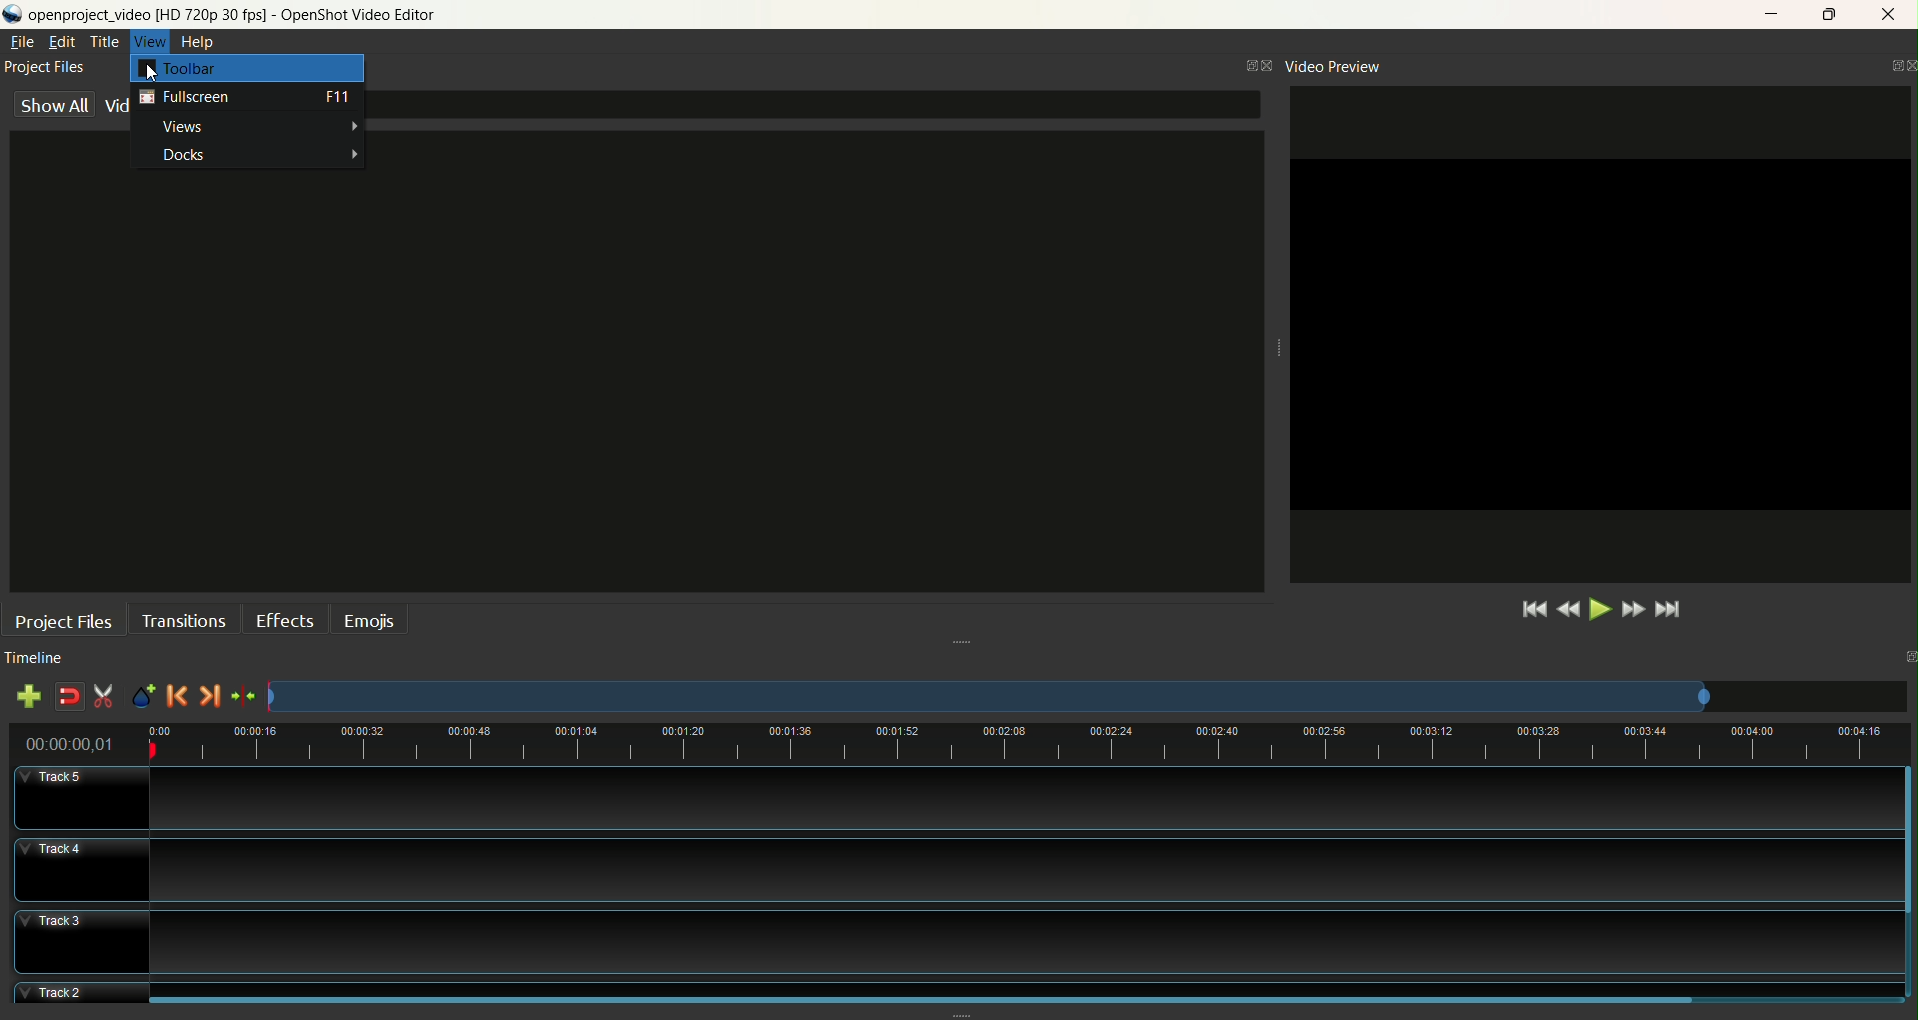  Describe the element at coordinates (1599, 611) in the screenshot. I see `play` at that location.